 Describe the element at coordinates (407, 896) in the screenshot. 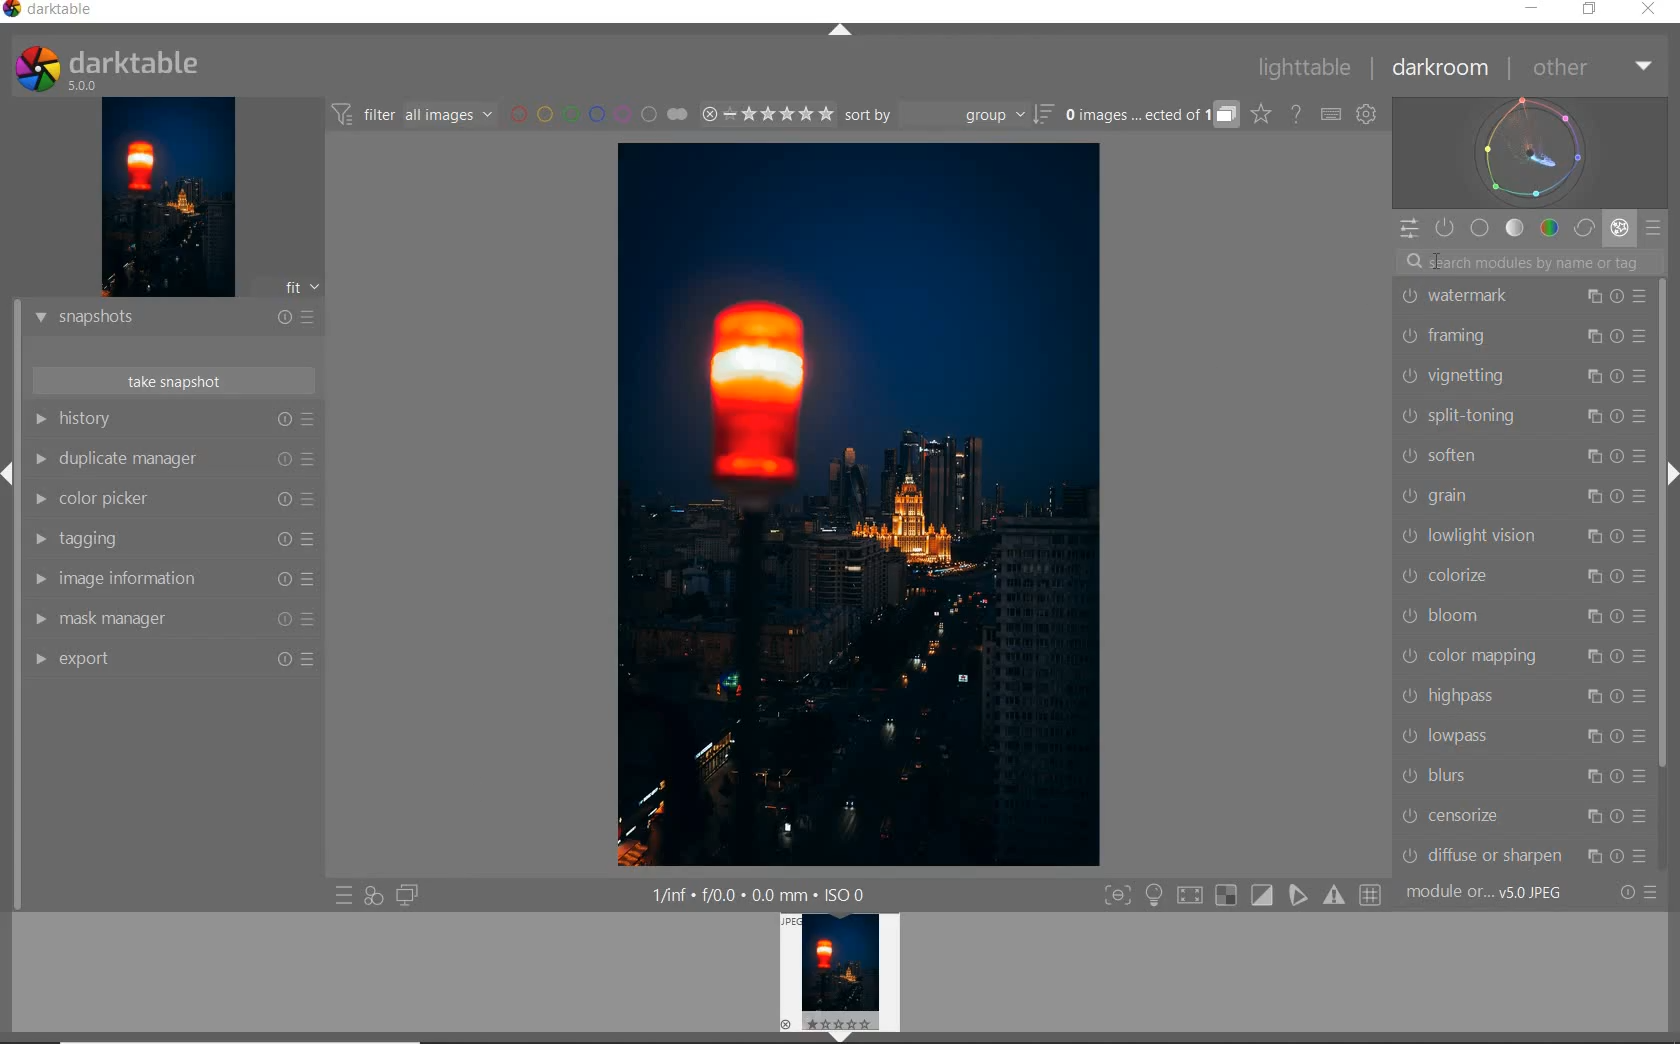

I see `DISPLAY A SECOND DARKROOM IMAGE WINDOW` at that location.